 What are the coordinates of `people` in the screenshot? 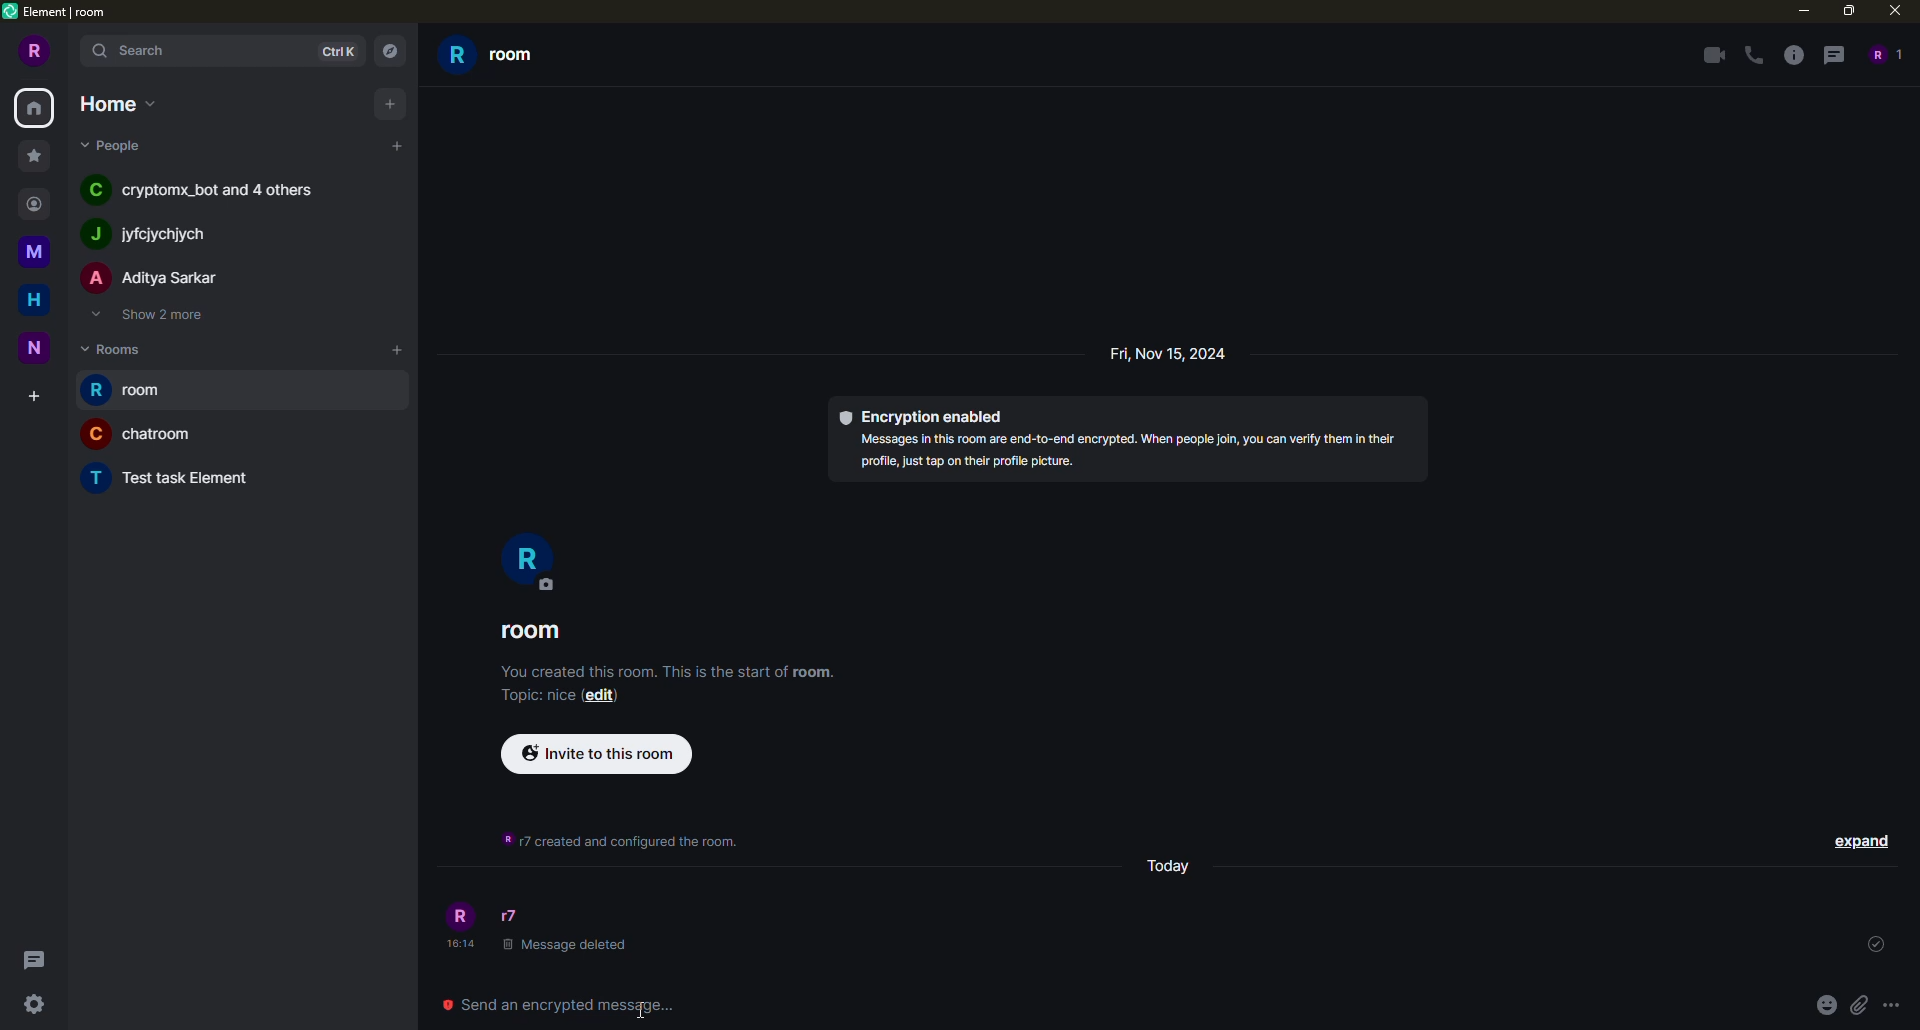 It's located at (158, 232).